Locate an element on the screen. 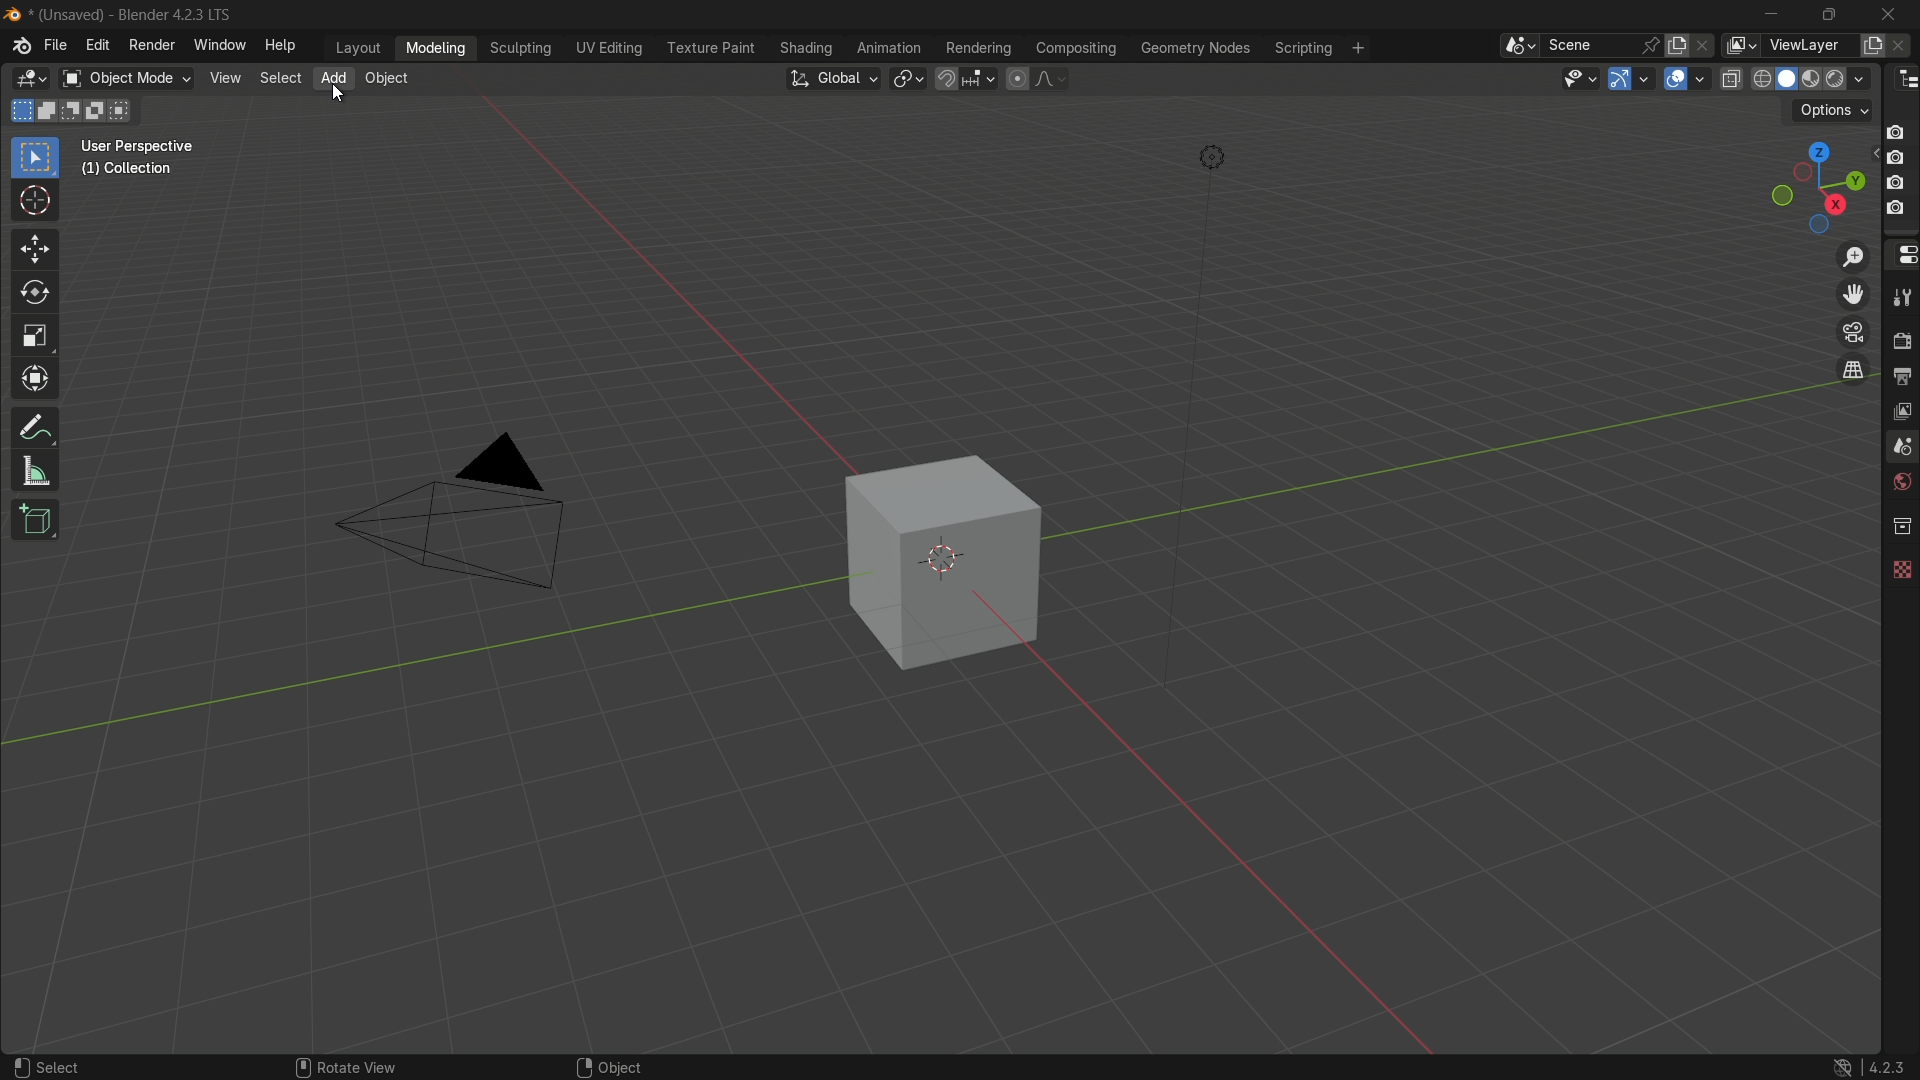  new scene is located at coordinates (1682, 45).